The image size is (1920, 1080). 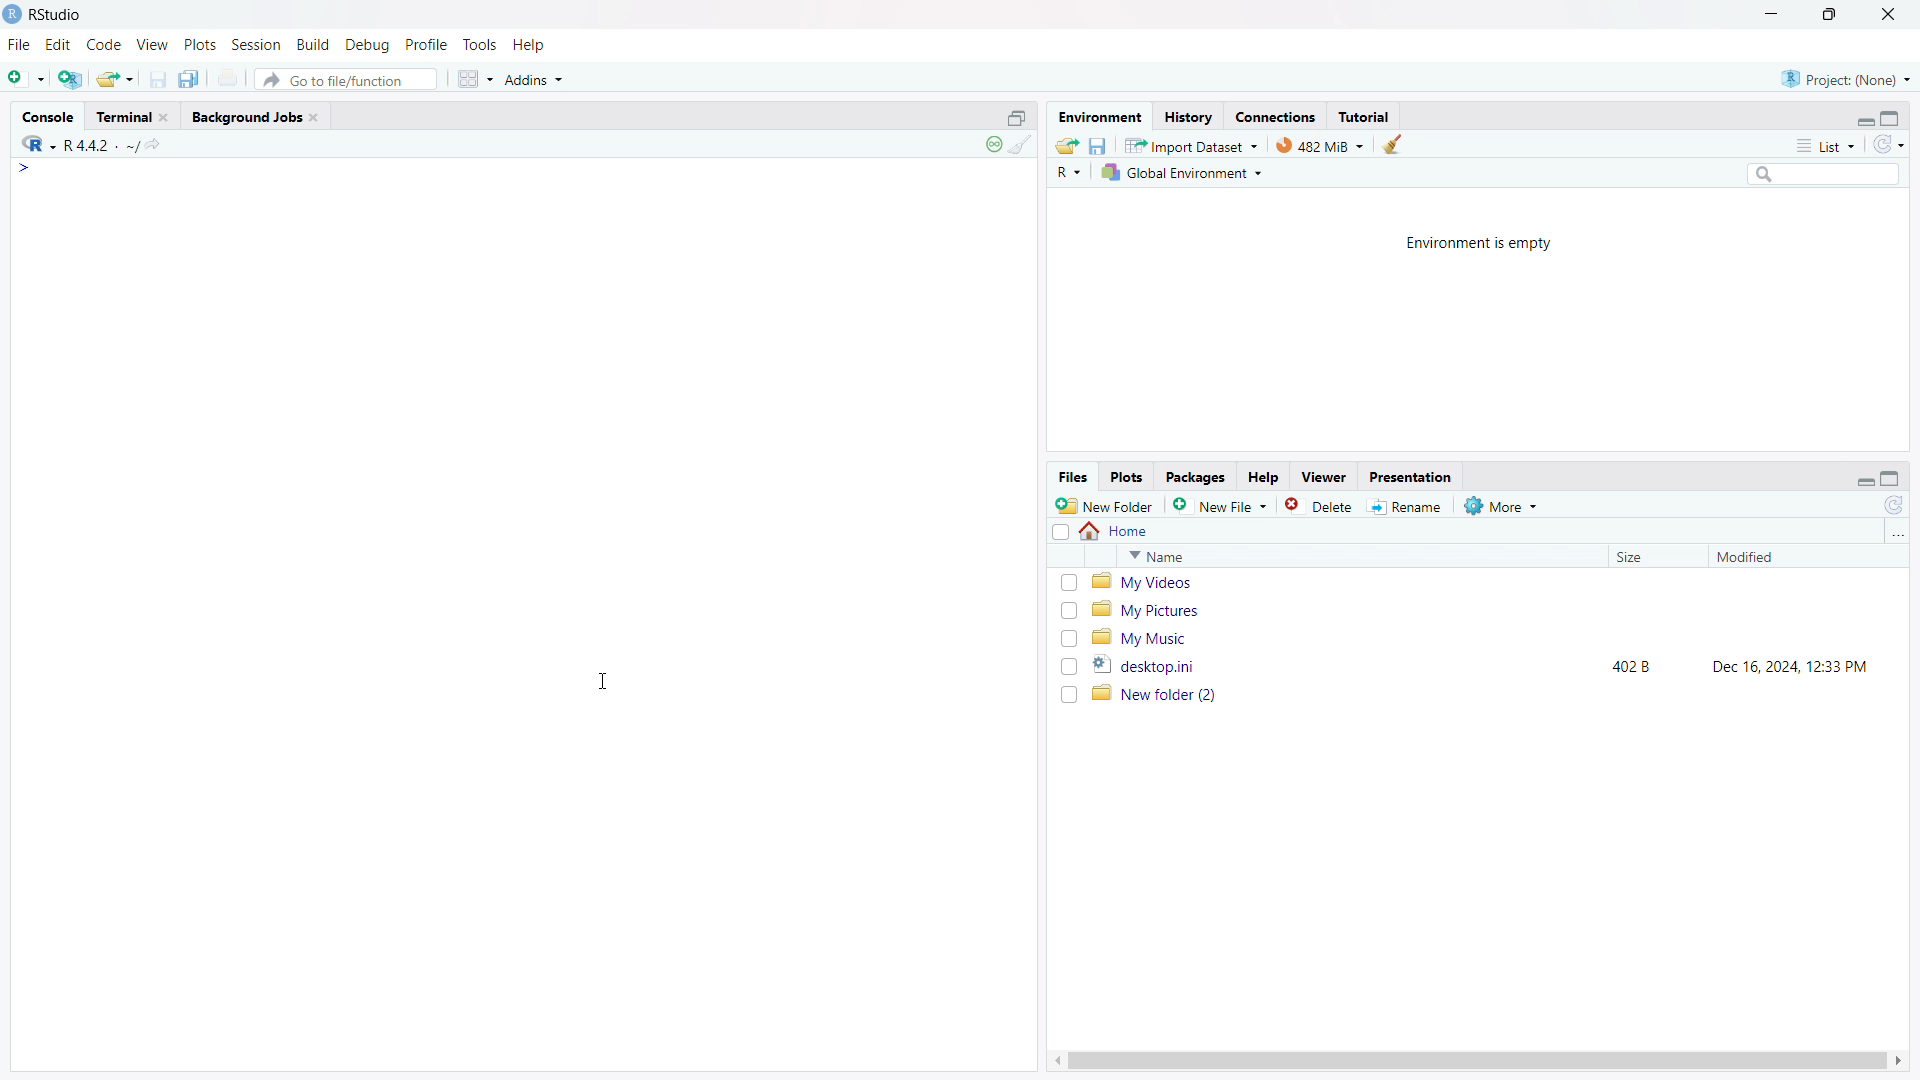 I want to click on close, so click(x=313, y=117).